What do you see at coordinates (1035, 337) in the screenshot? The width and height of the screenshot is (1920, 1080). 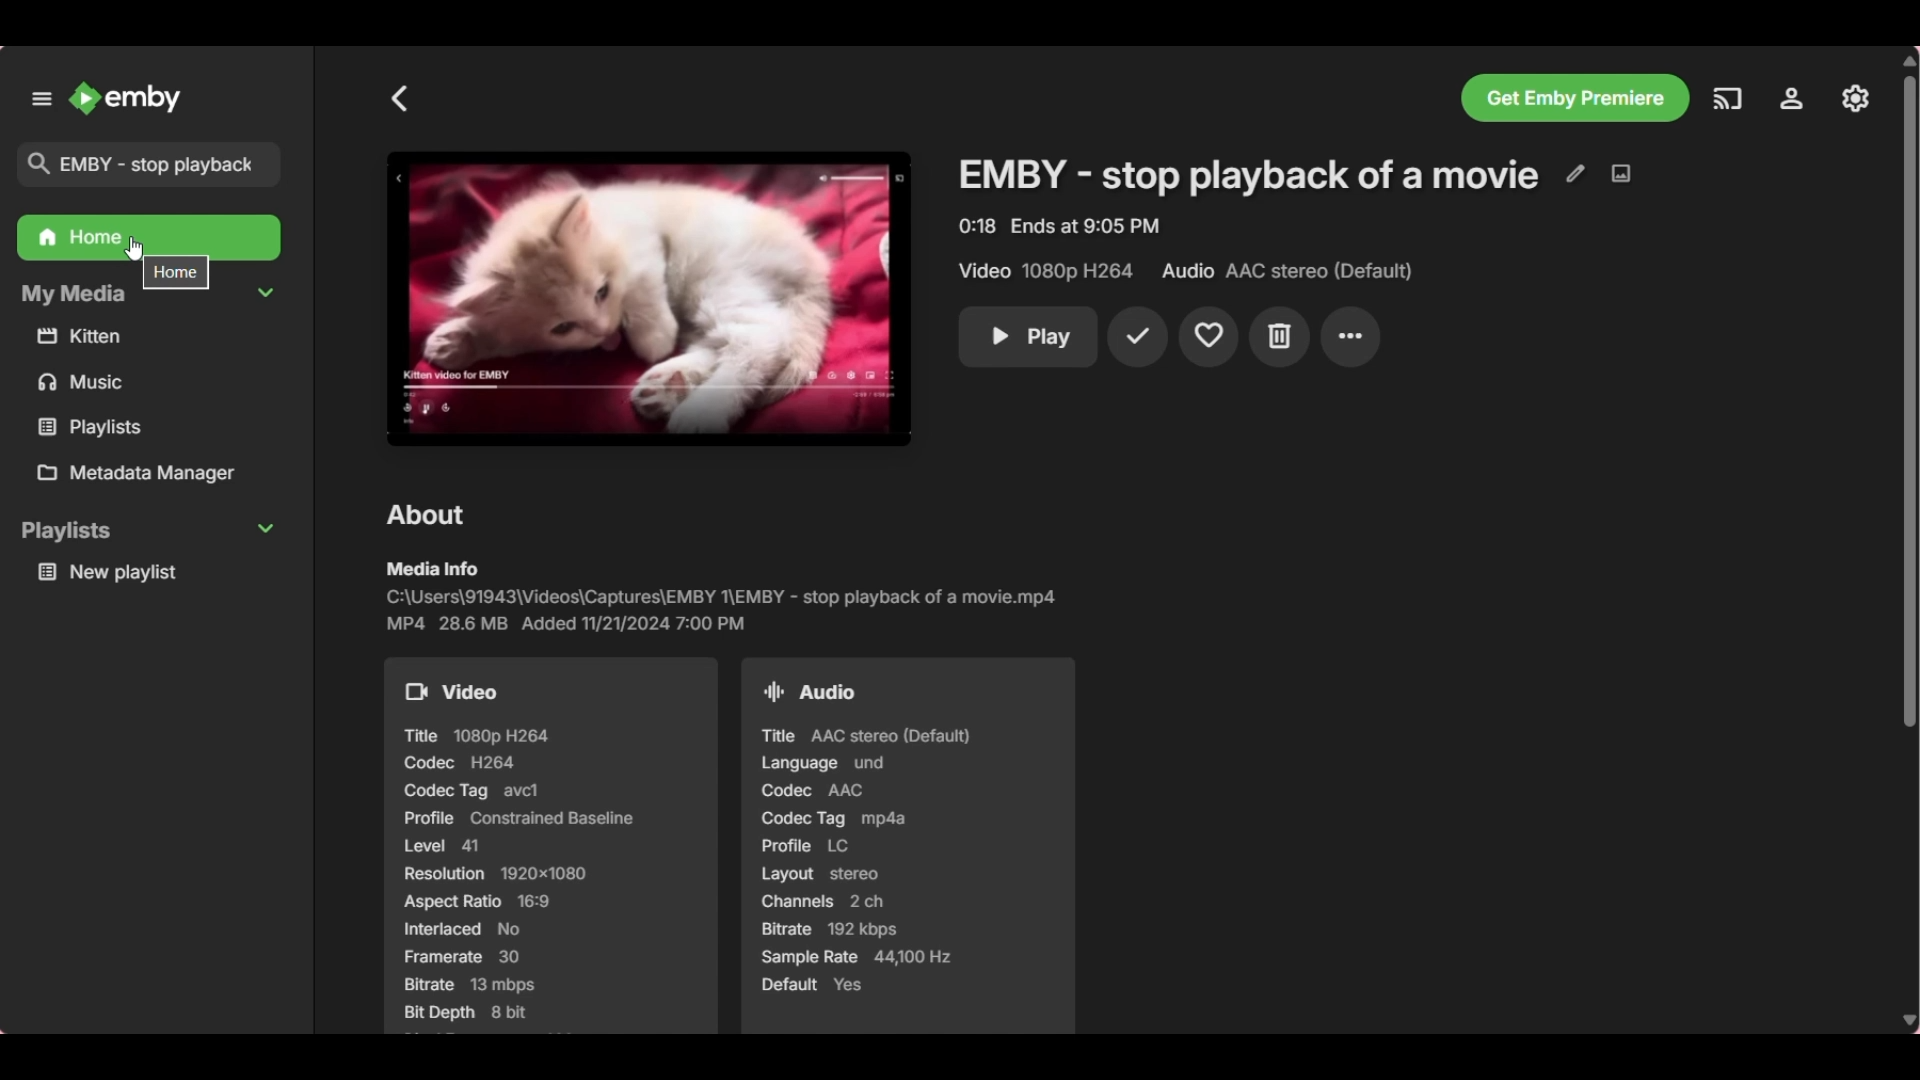 I see `Play` at bounding box center [1035, 337].